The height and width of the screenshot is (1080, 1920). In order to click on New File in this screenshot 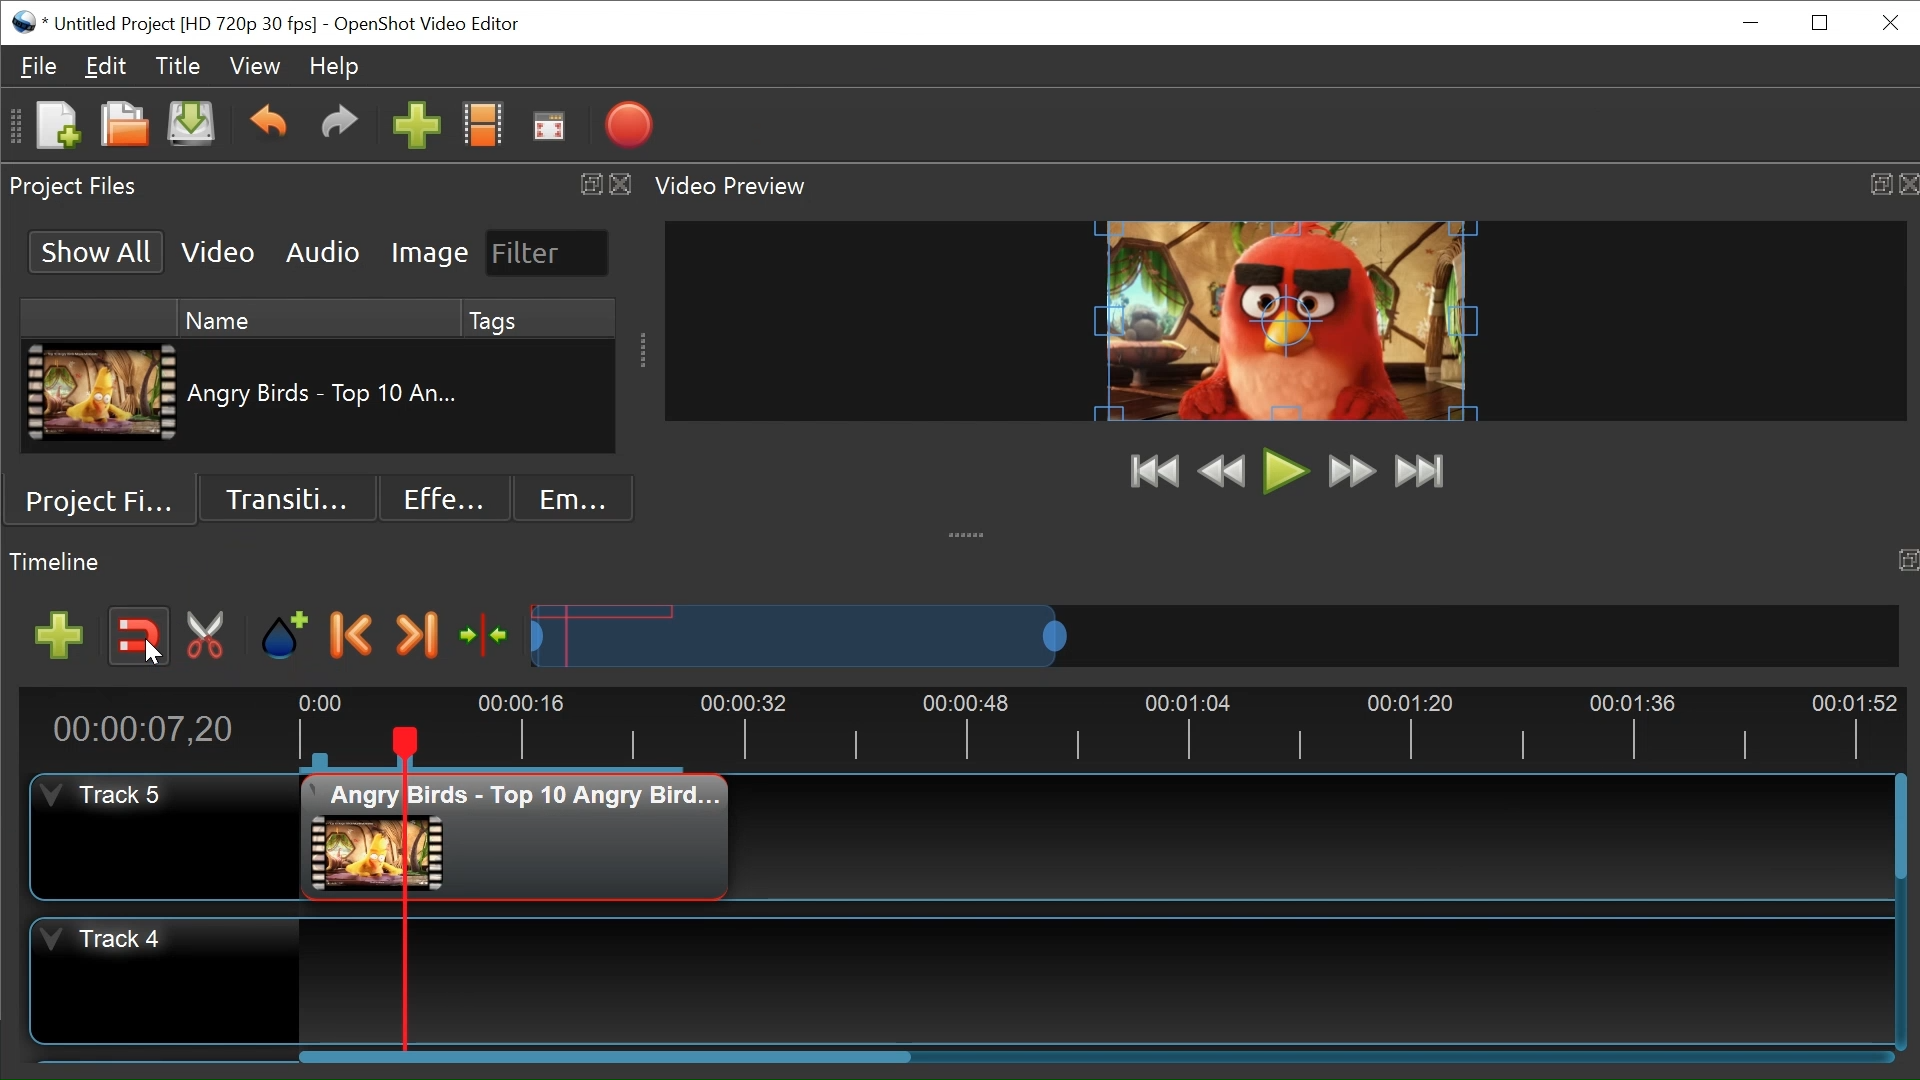, I will do `click(194, 128)`.